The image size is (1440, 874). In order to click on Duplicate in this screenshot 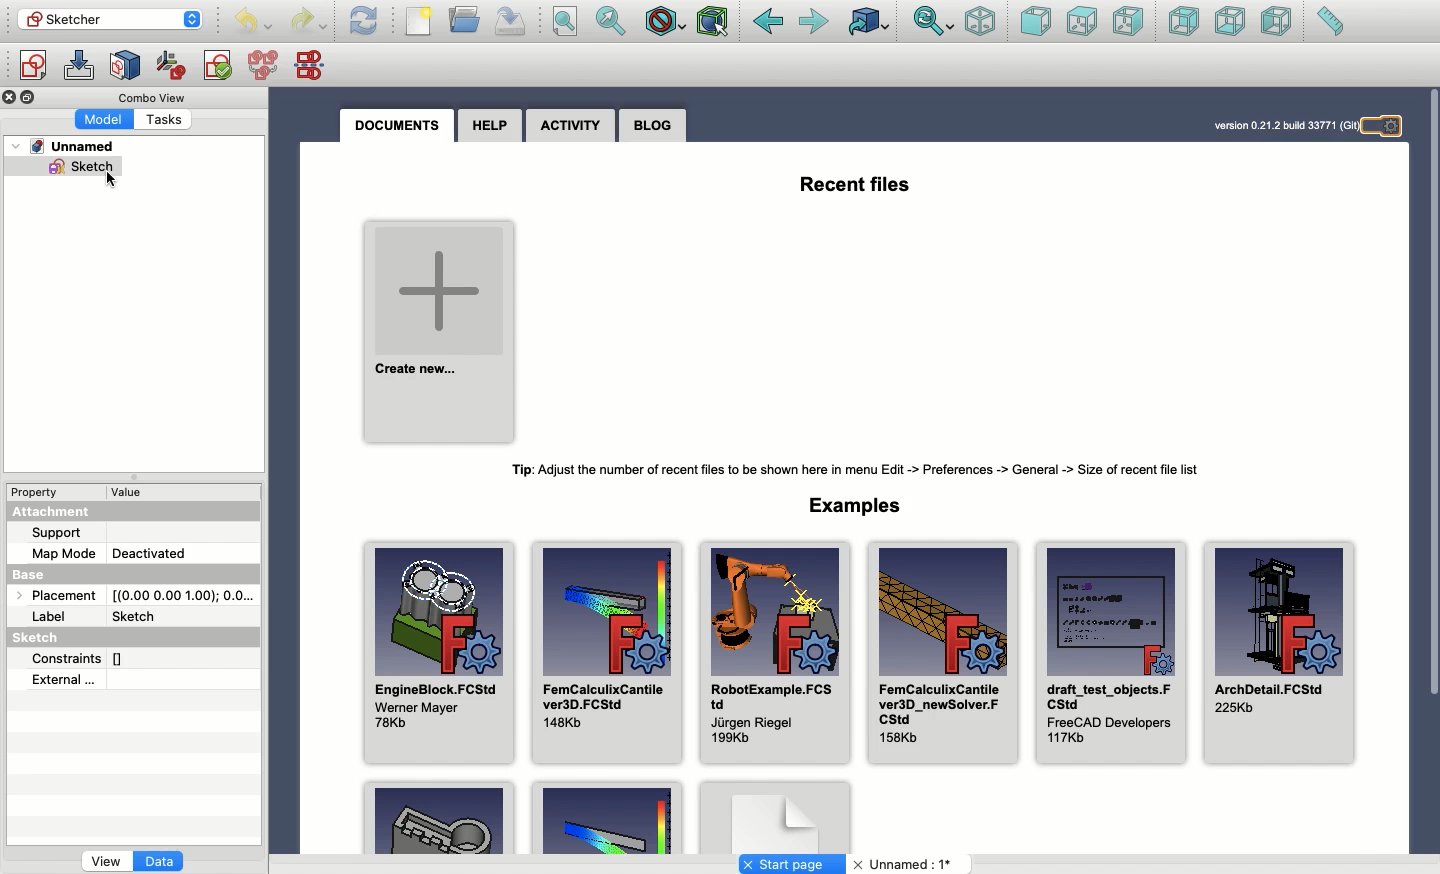, I will do `click(31, 98)`.